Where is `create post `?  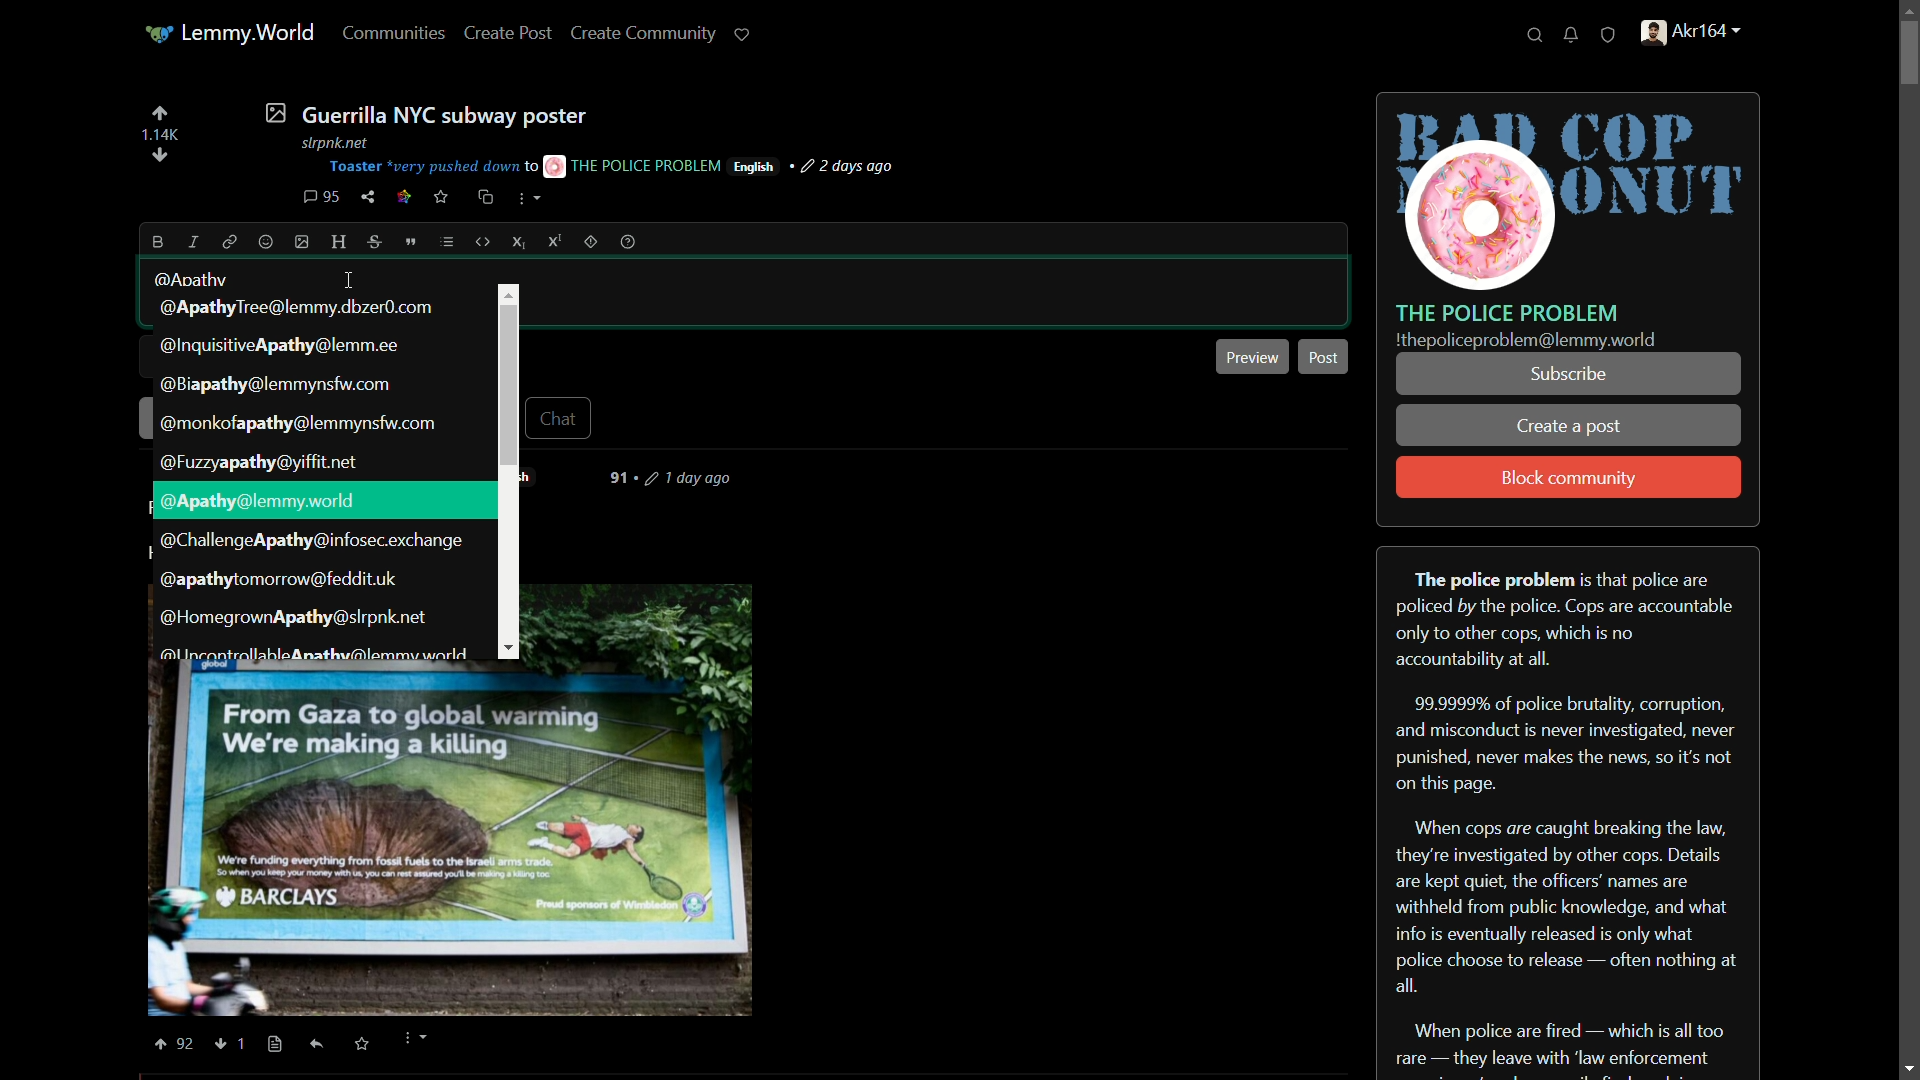
create post  is located at coordinates (509, 34).